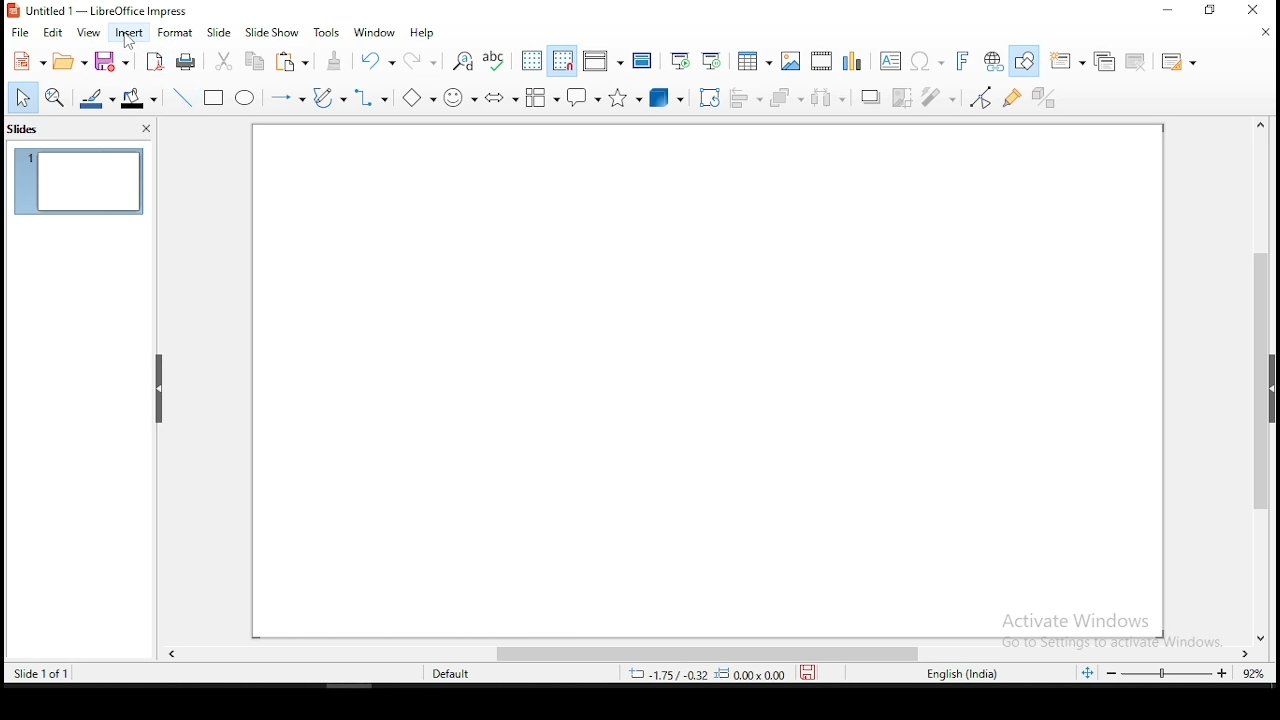 This screenshot has height=720, width=1280. I want to click on image, so click(790, 61).